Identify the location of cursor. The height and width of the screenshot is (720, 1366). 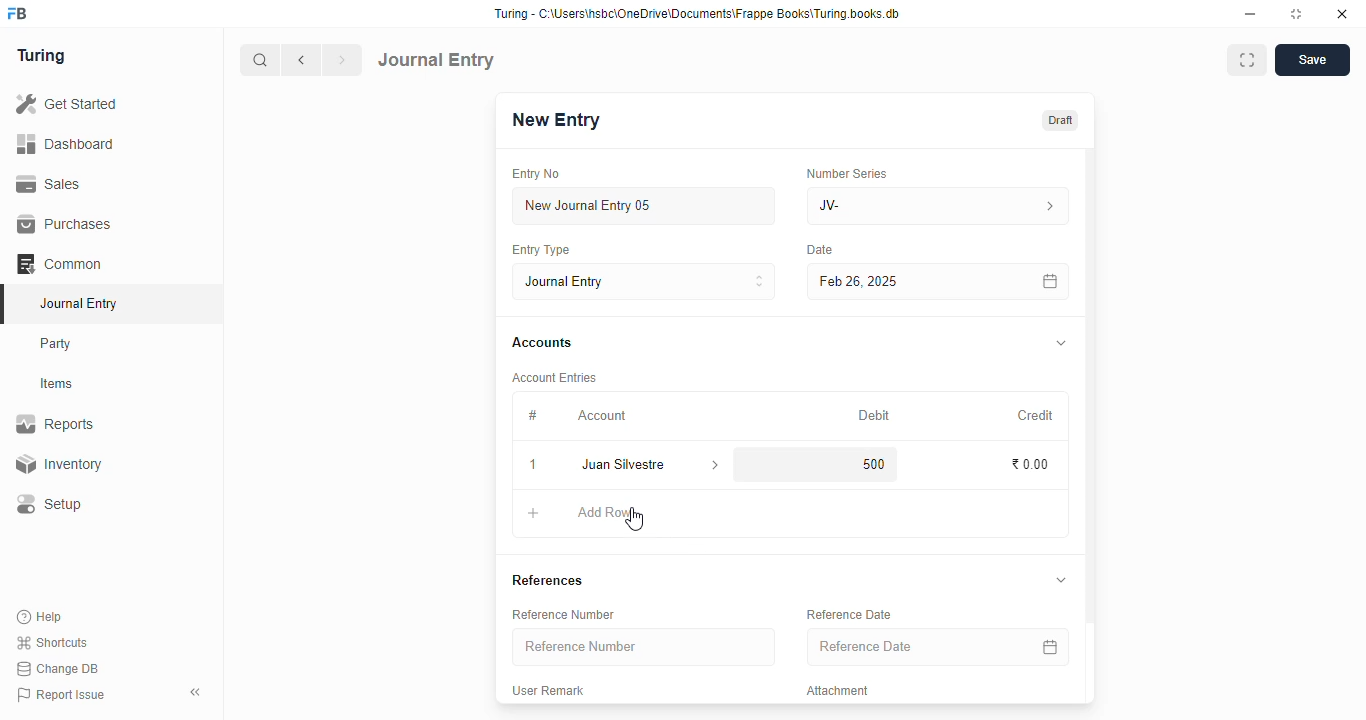
(635, 519).